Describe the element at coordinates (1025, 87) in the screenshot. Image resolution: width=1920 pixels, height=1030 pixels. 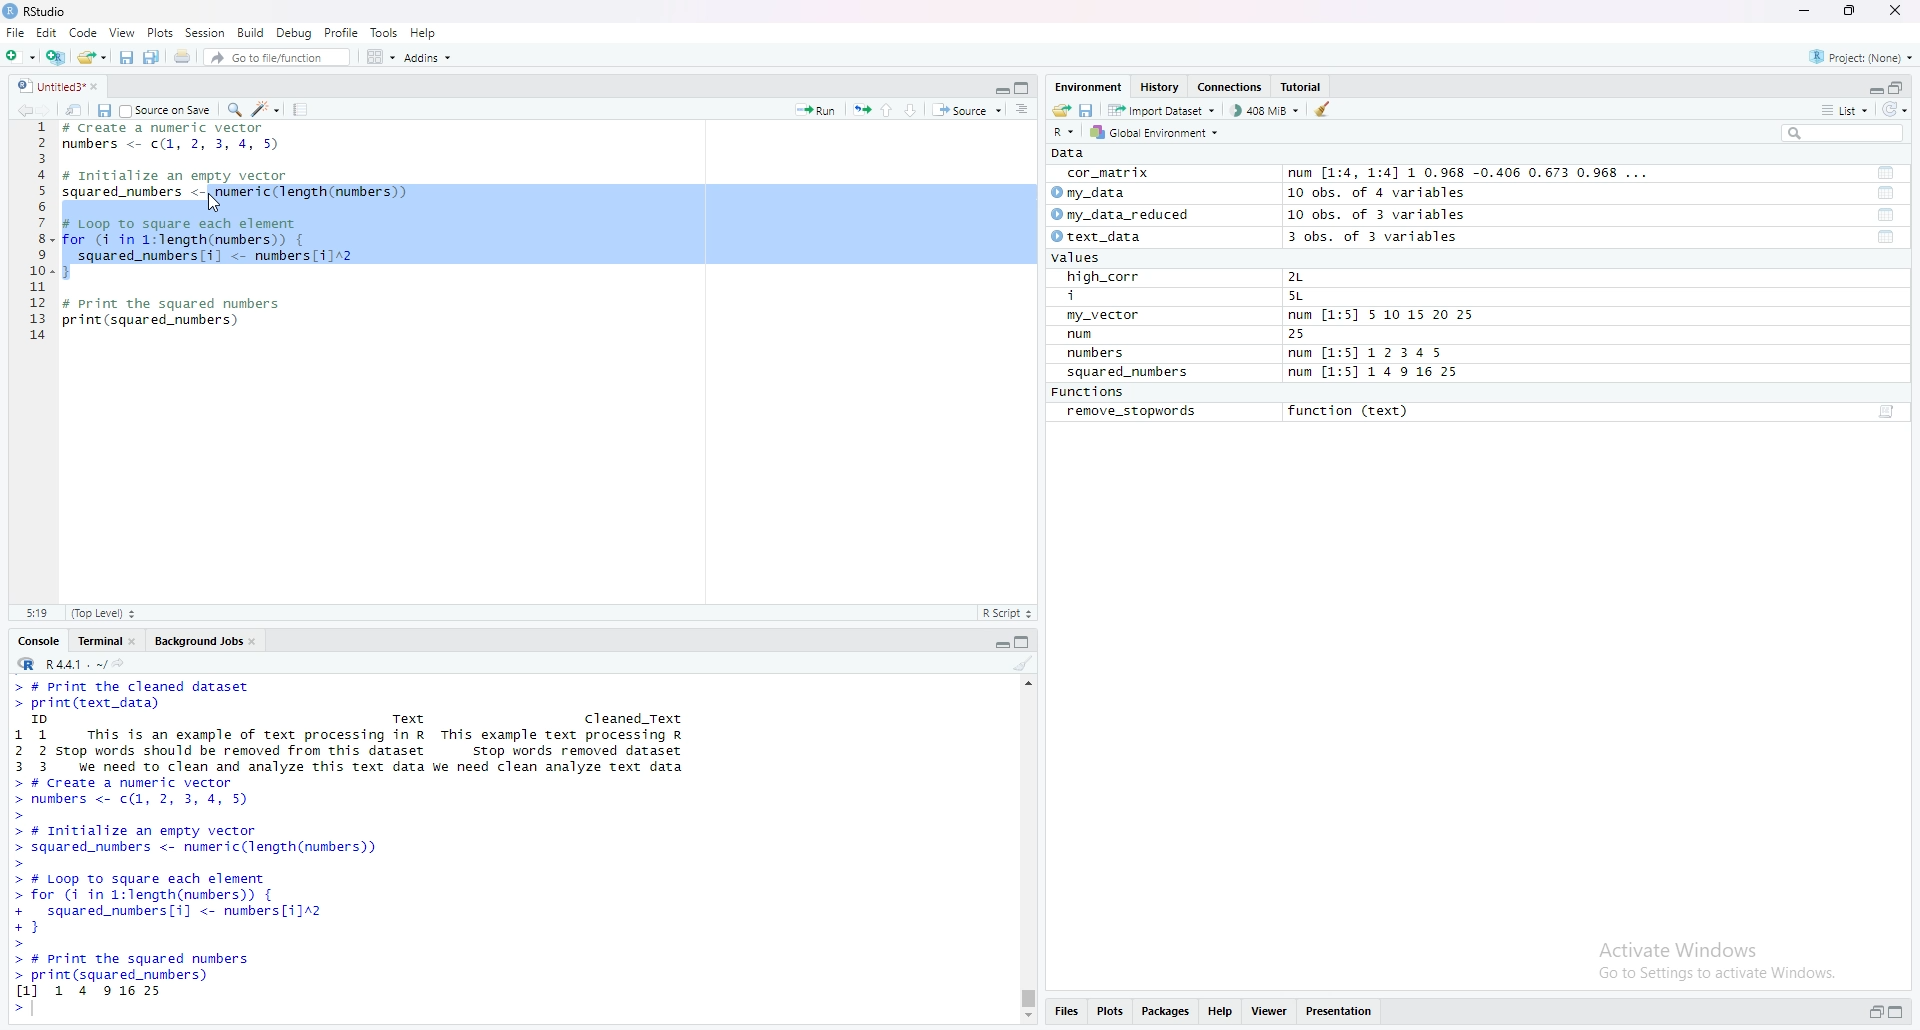
I see `maximize` at that location.